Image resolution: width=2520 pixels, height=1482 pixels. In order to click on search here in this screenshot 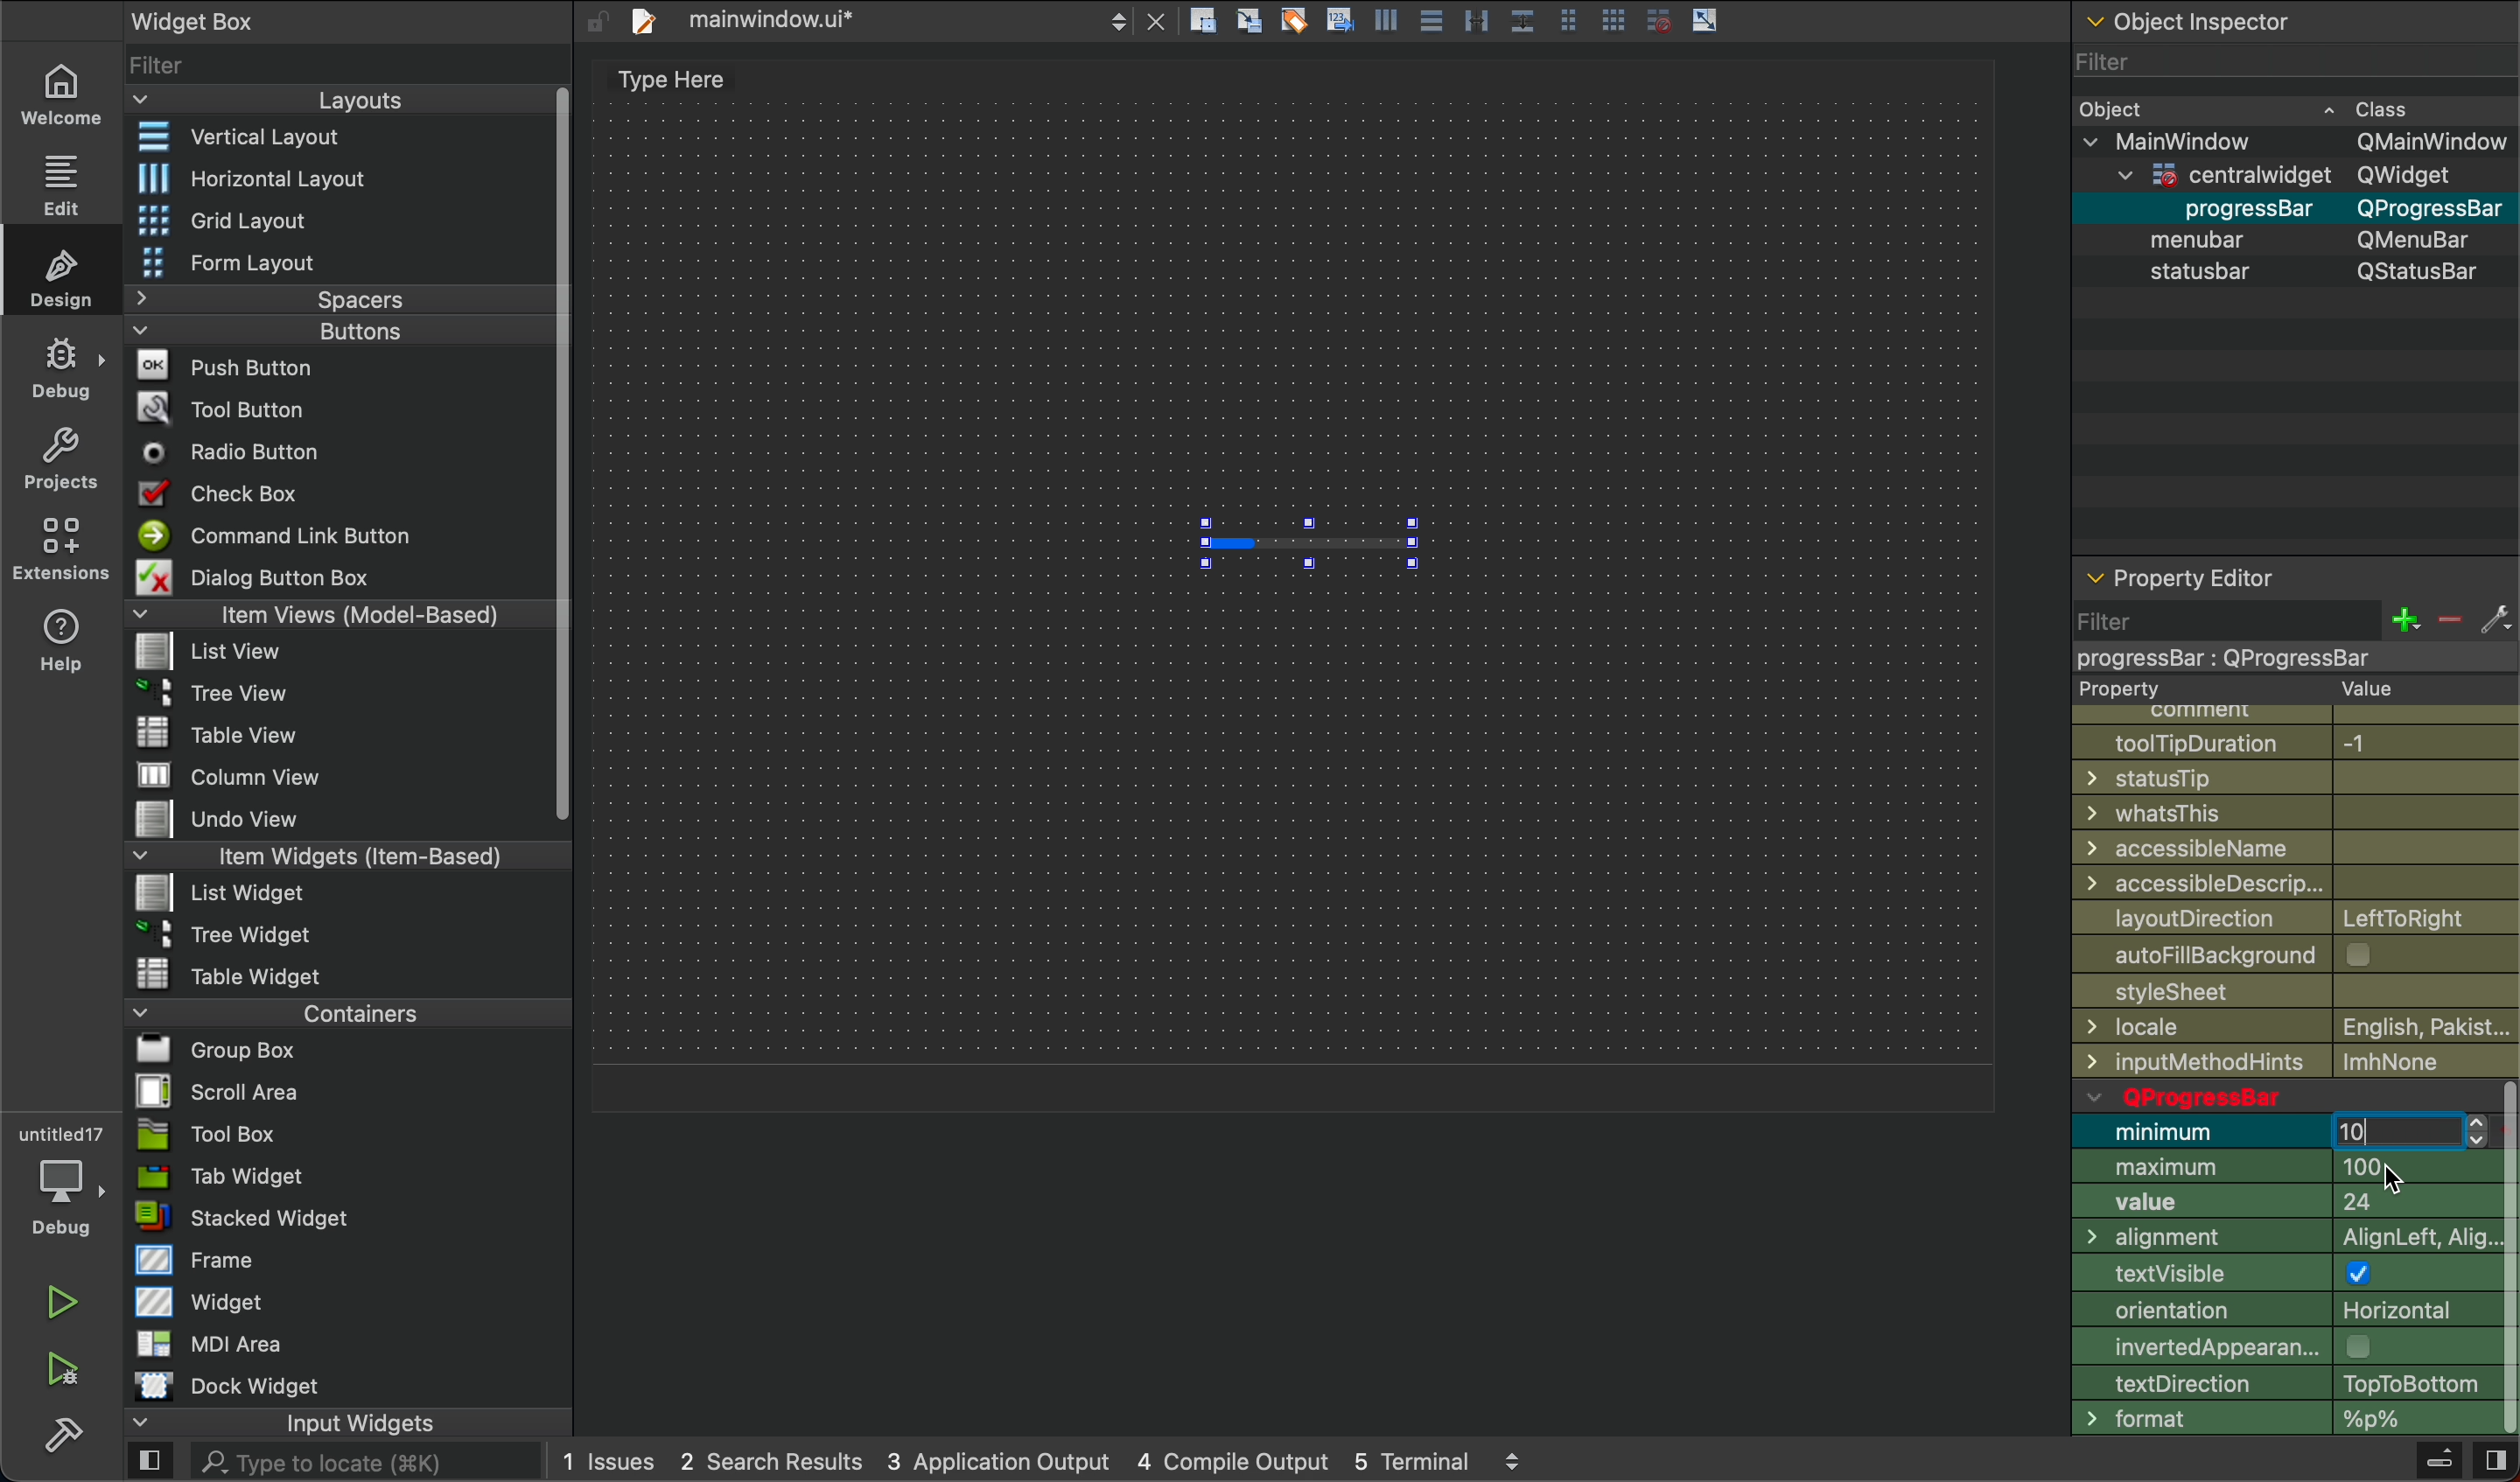, I will do `click(364, 1463)`.